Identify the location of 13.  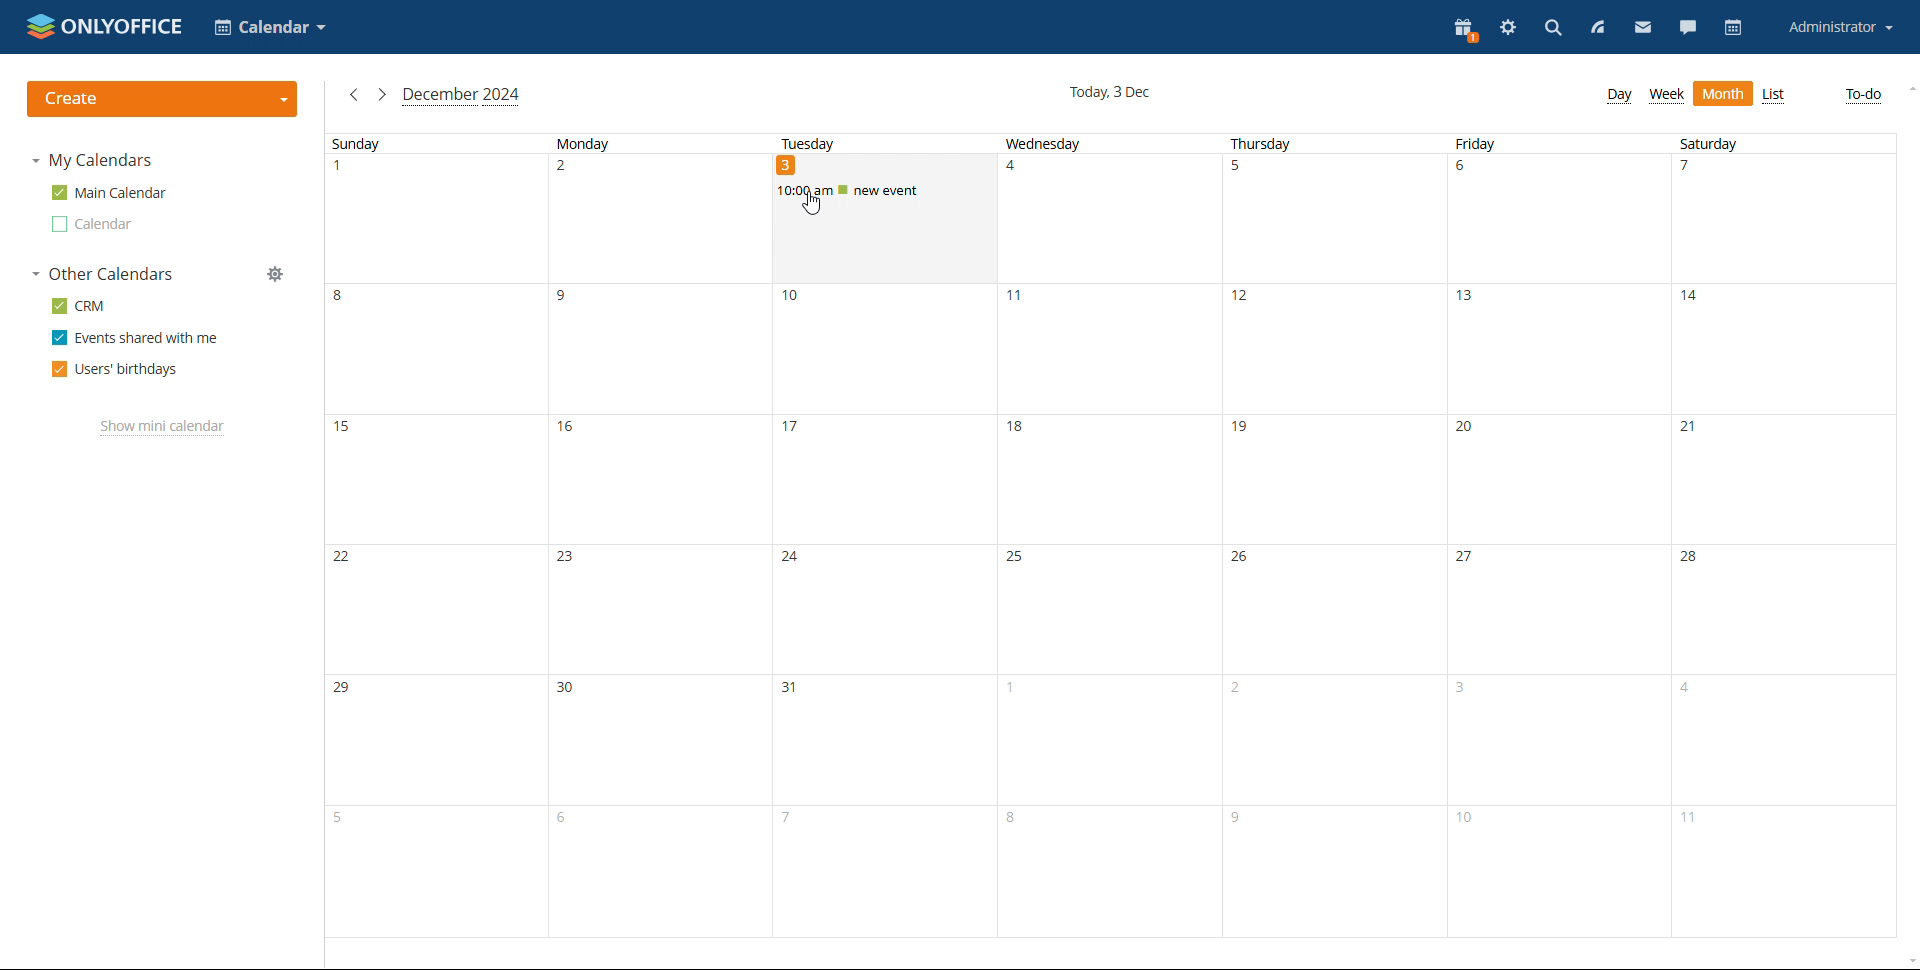
(1554, 349).